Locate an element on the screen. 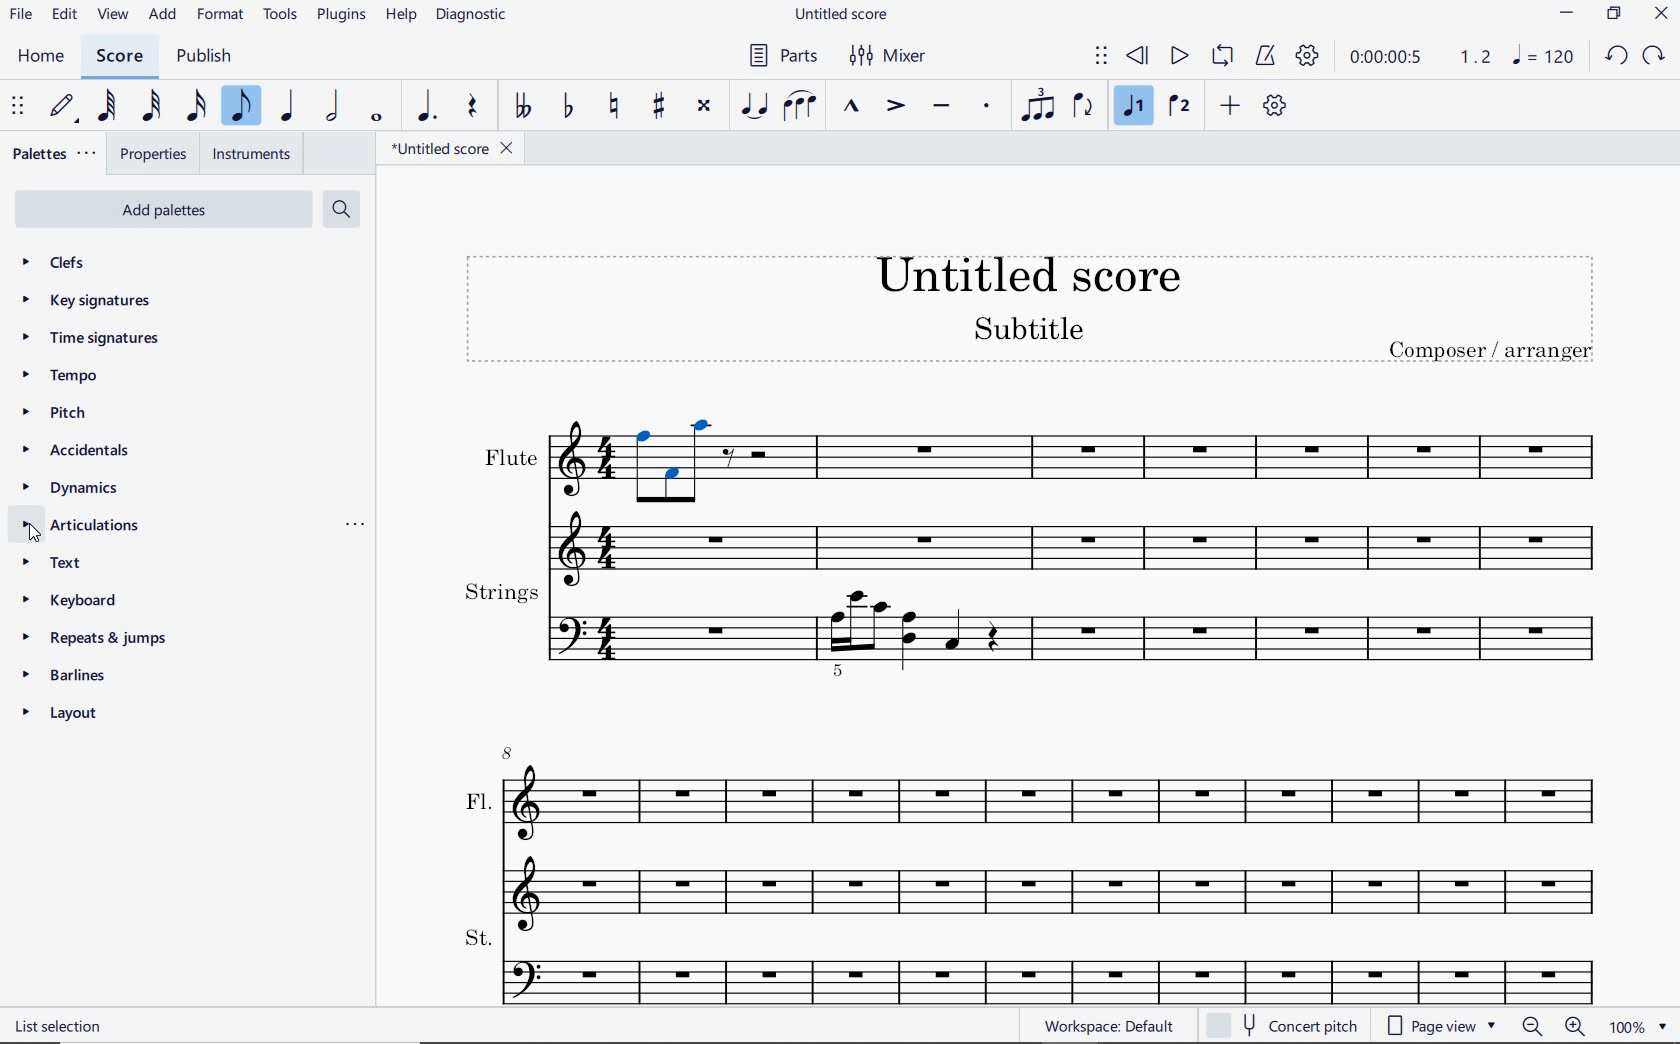 The width and height of the screenshot is (1680, 1044). ACCENT is located at coordinates (895, 107).